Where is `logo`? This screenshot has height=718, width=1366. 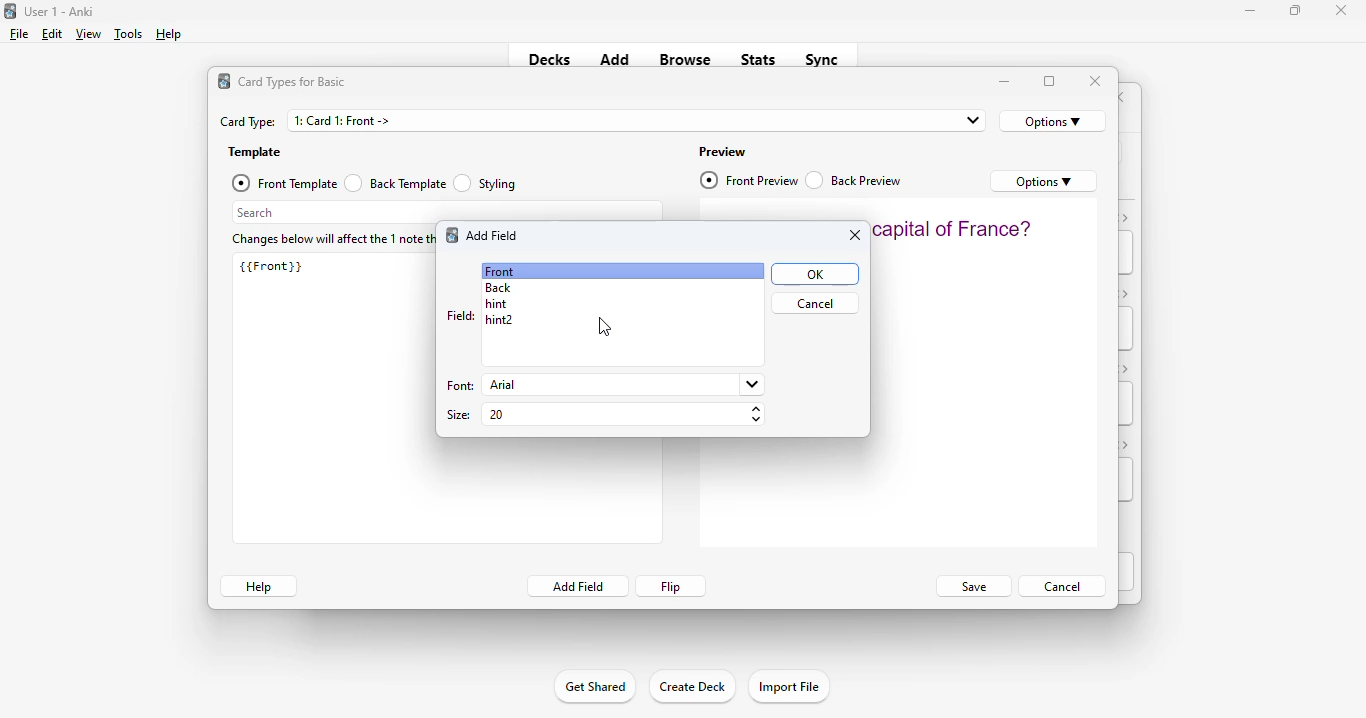
logo is located at coordinates (451, 234).